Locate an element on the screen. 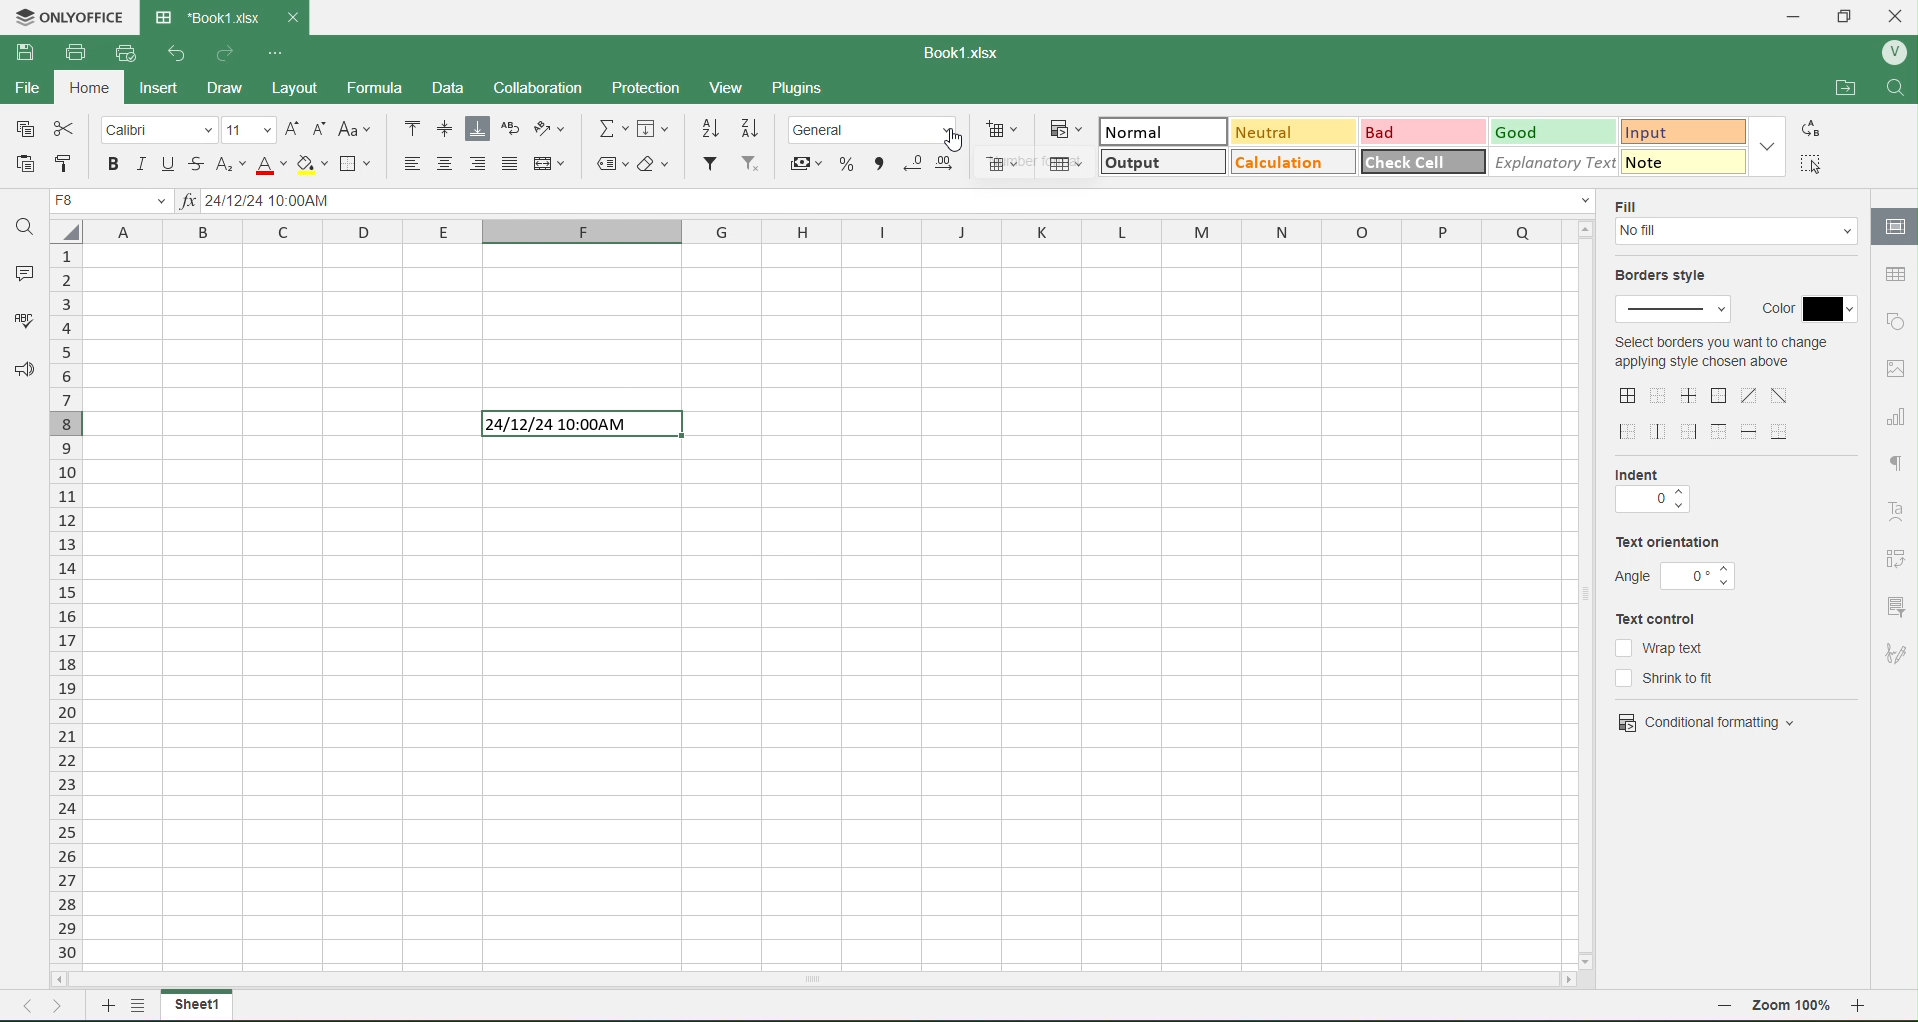  Good is located at coordinates (1527, 130).